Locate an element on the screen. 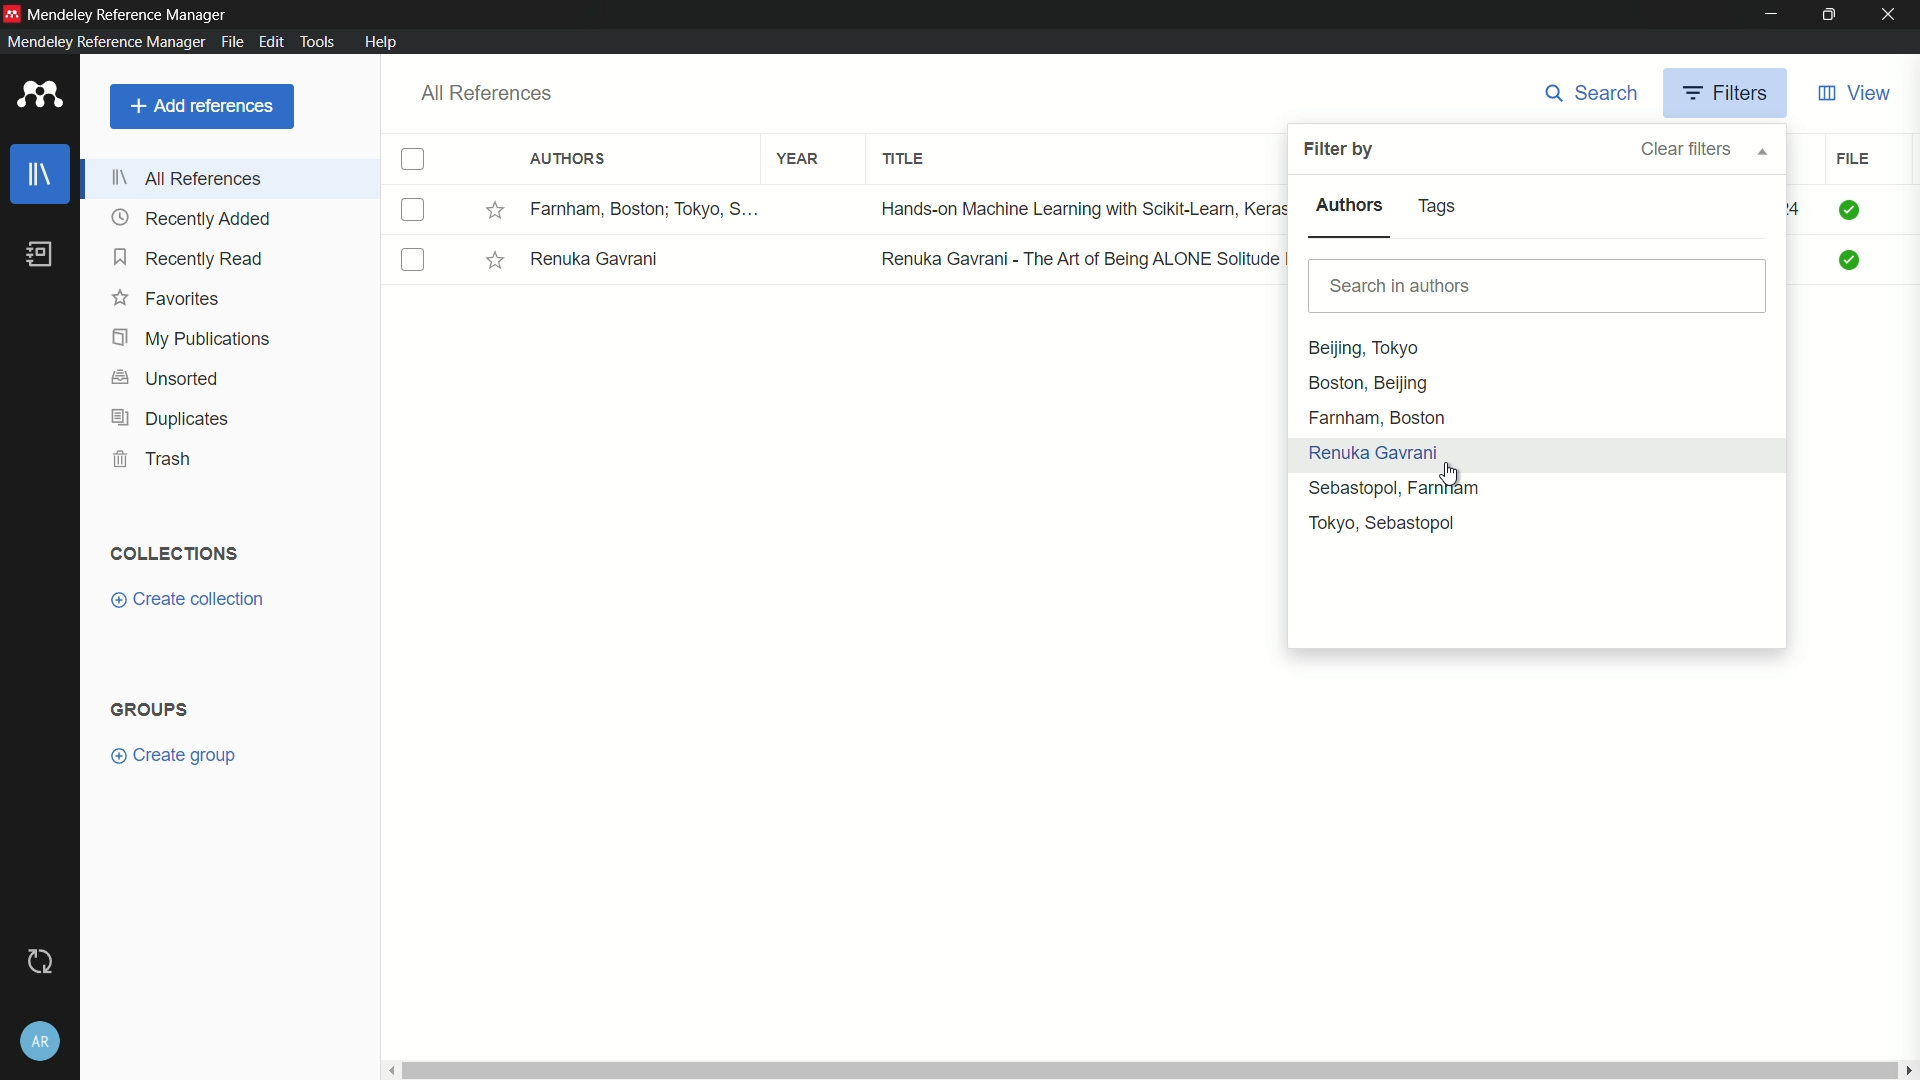 This screenshot has width=1920, height=1080. close app is located at coordinates (1892, 14).